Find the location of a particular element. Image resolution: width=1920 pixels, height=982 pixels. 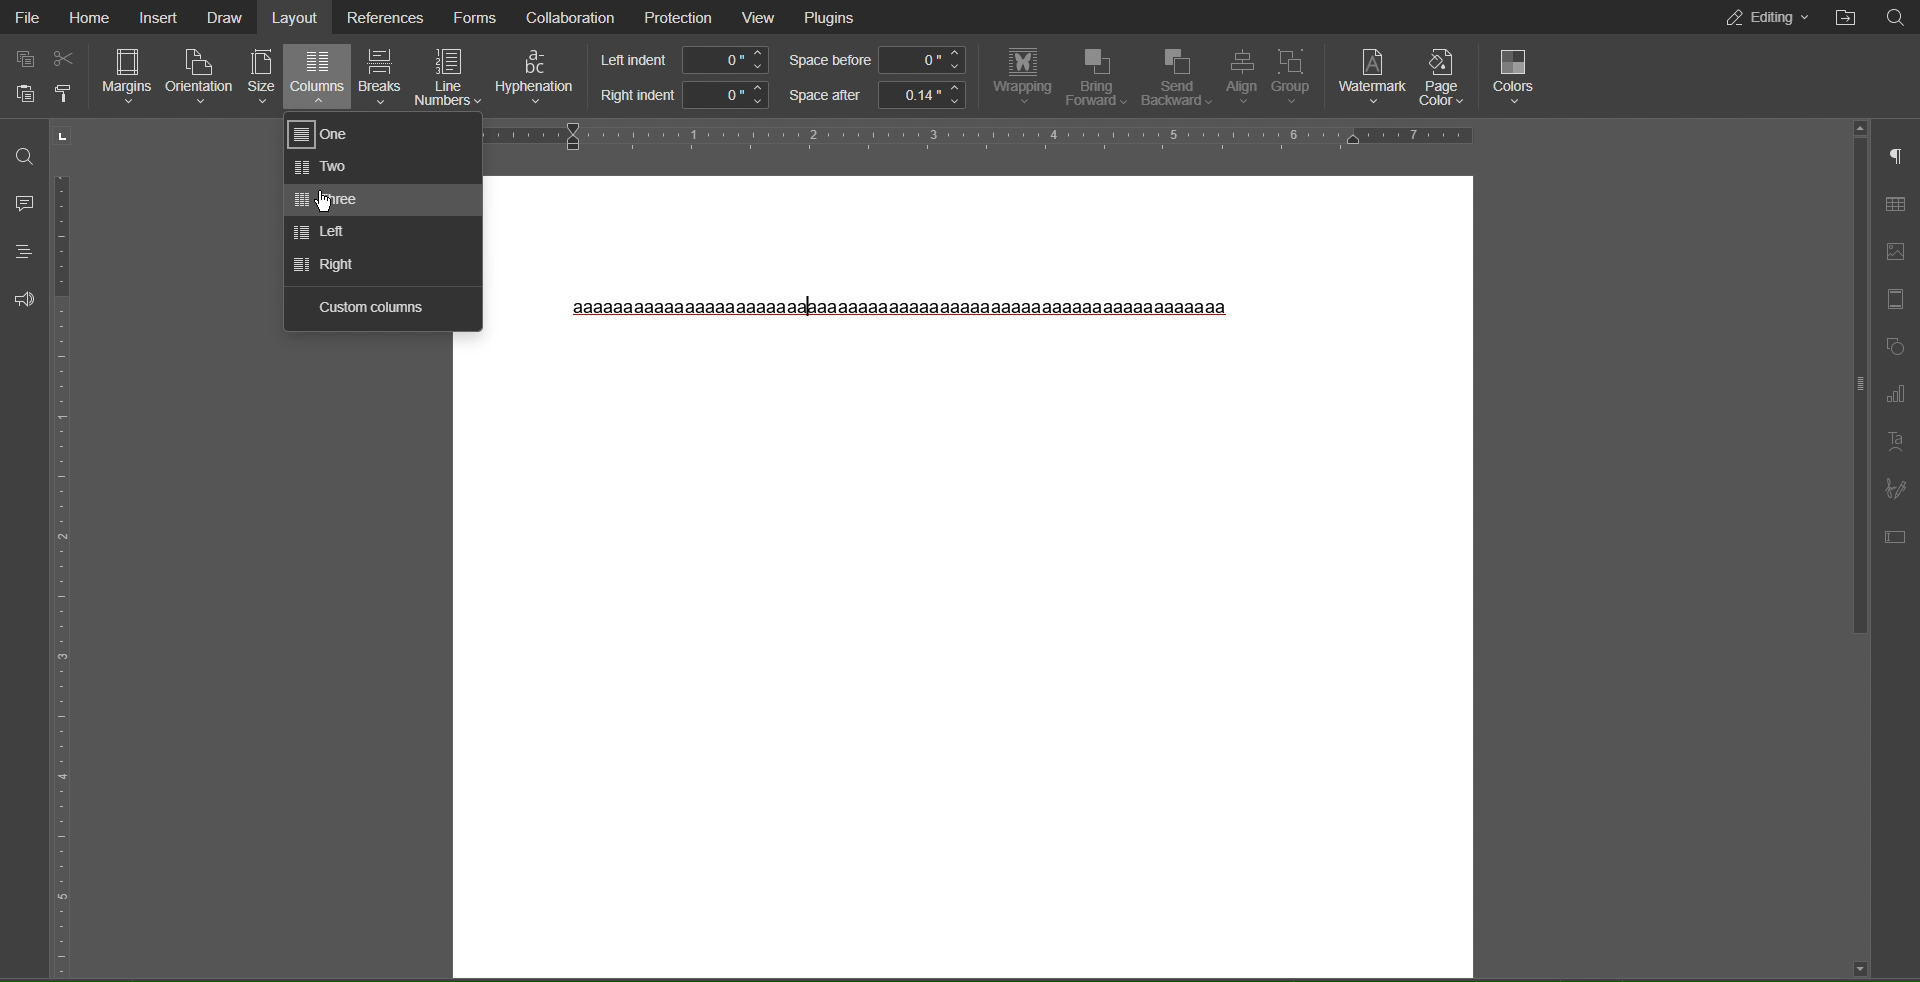

Shape Settings is located at coordinates (1896, 348).